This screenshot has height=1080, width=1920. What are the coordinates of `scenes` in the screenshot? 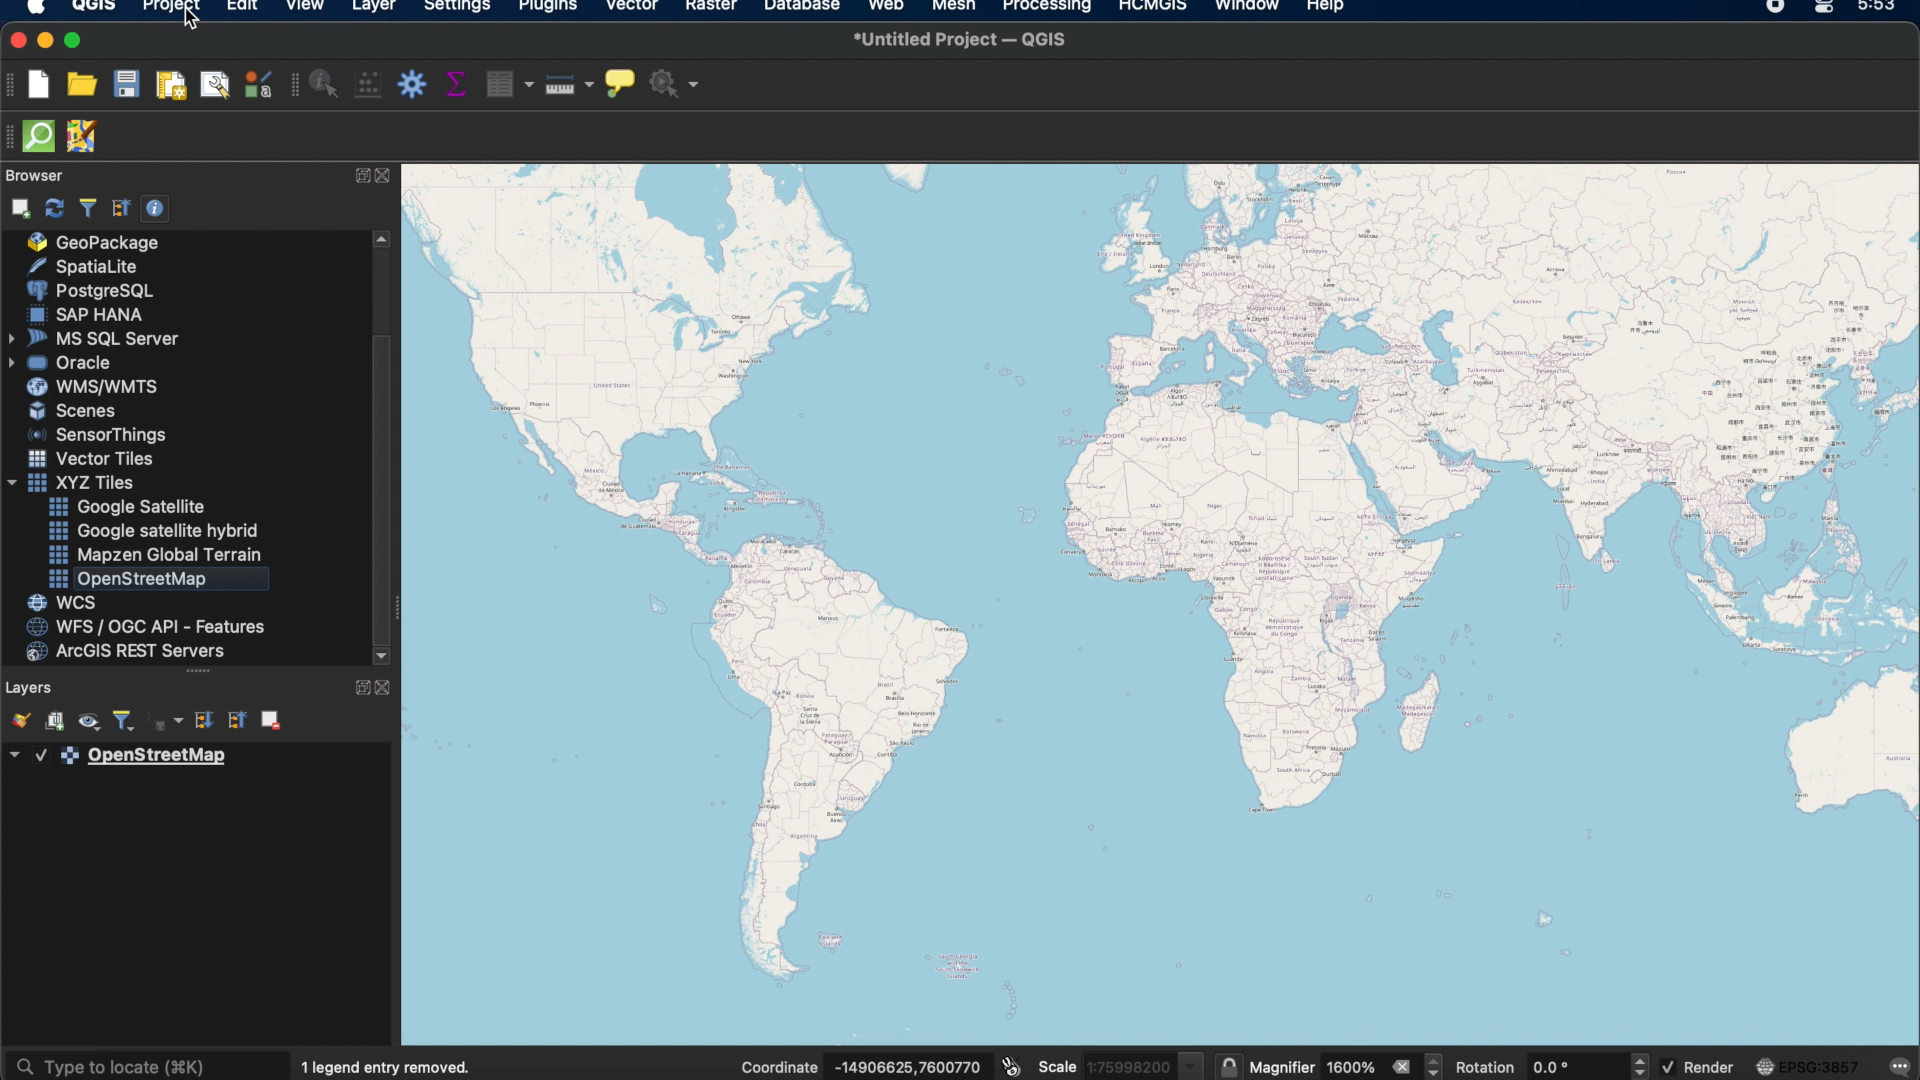 It's located at (67, 409).